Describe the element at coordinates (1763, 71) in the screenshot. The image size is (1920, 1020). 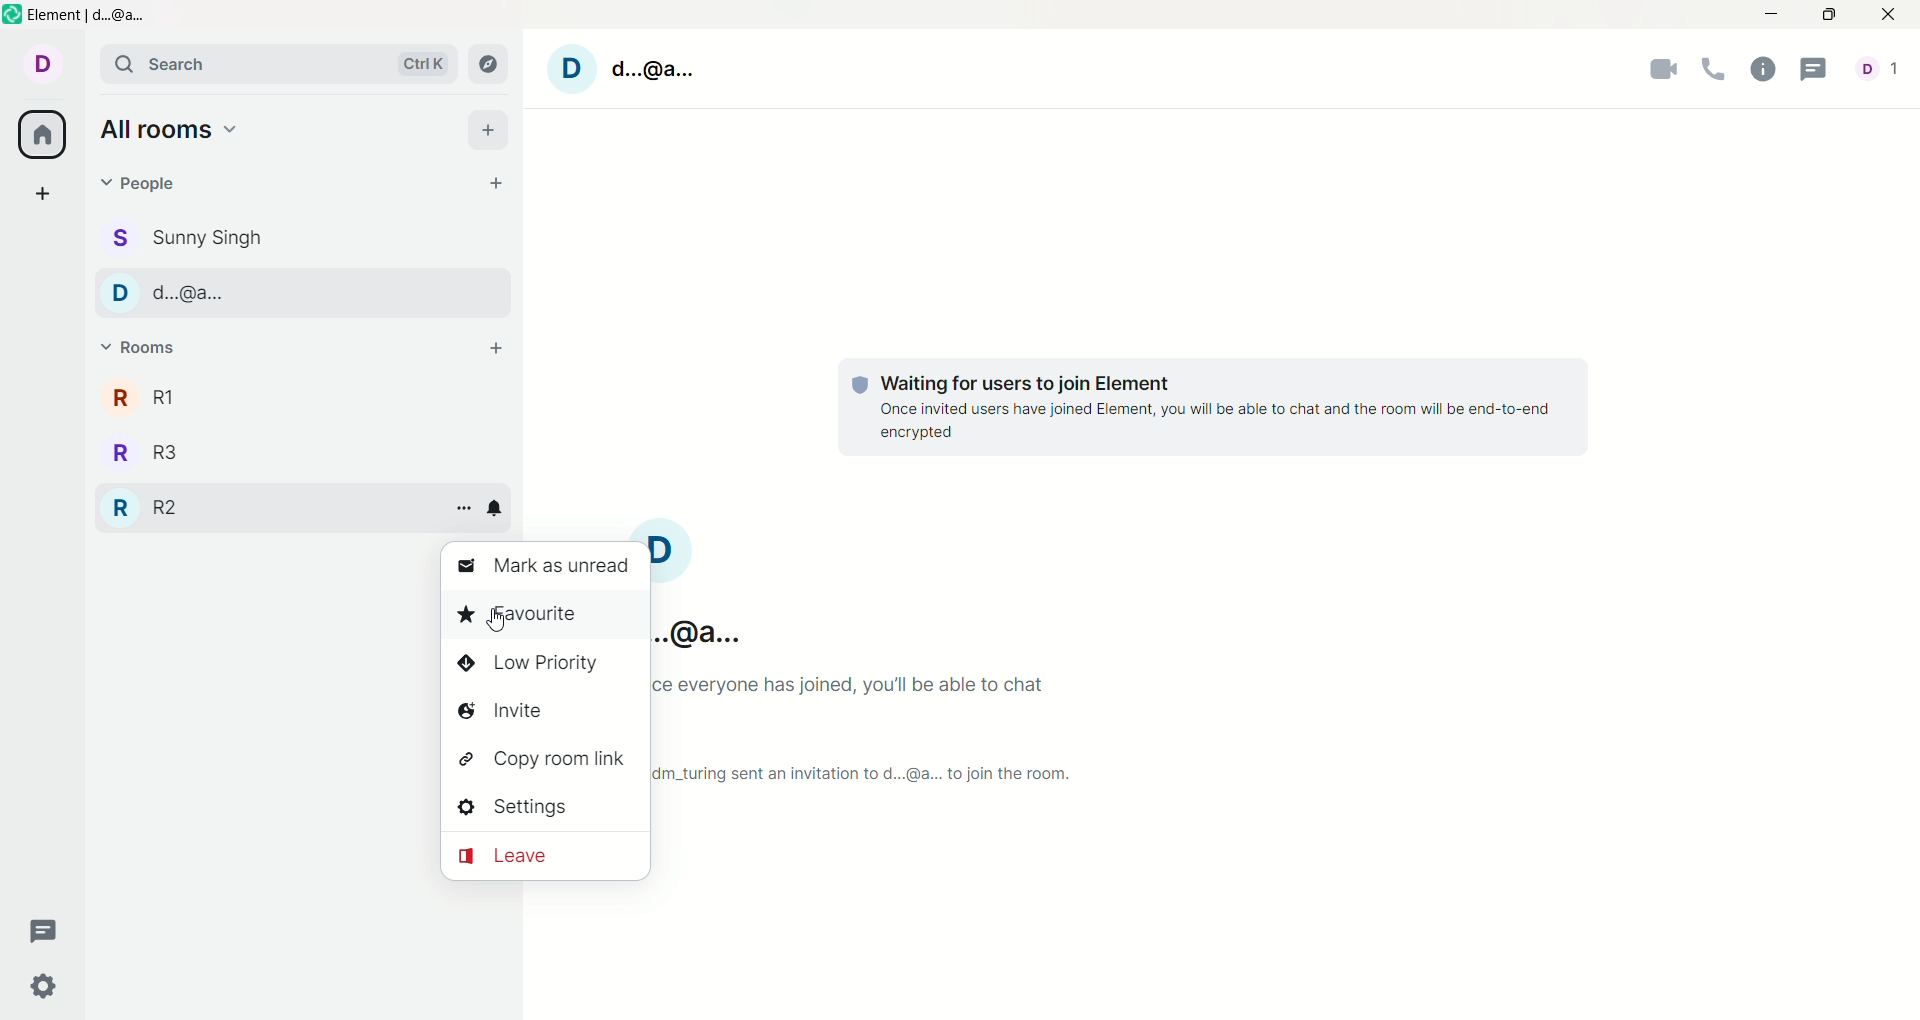
I see `room info` at that location.